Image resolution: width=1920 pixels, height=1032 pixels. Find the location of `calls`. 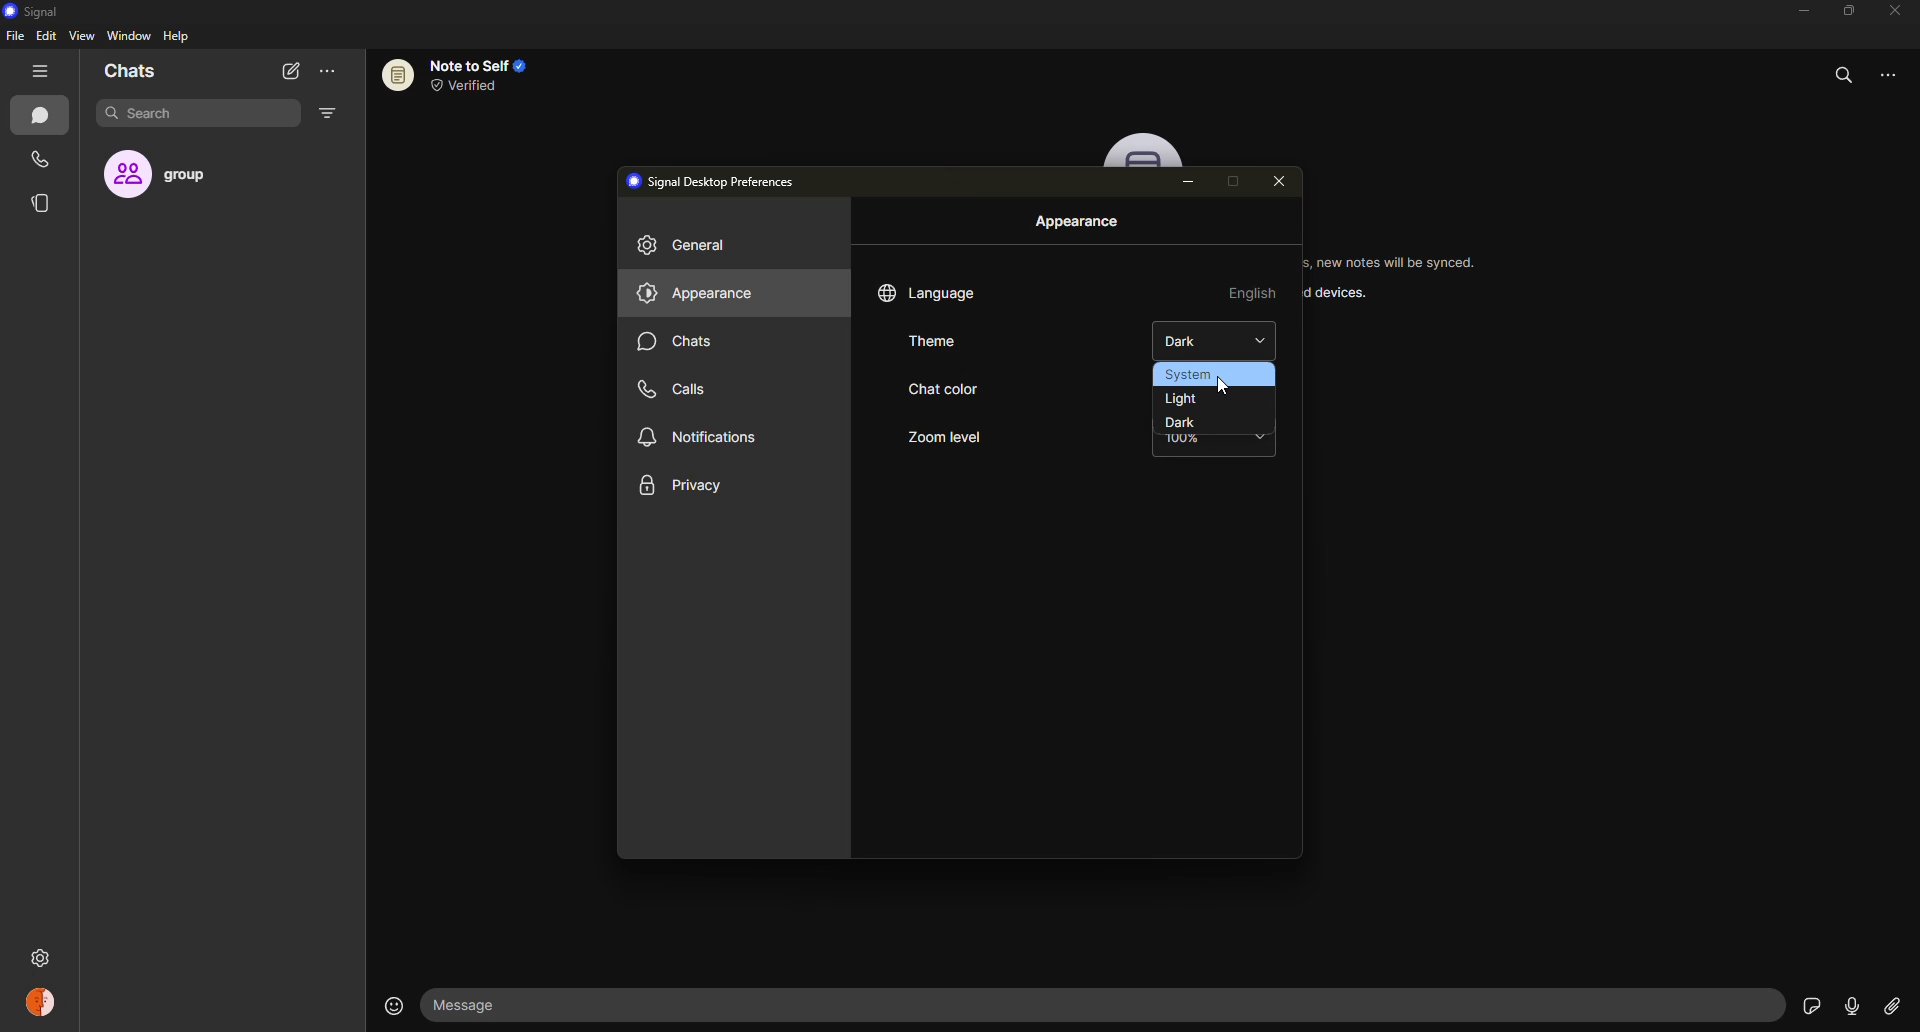

calls is located at coordinates (675, 388).